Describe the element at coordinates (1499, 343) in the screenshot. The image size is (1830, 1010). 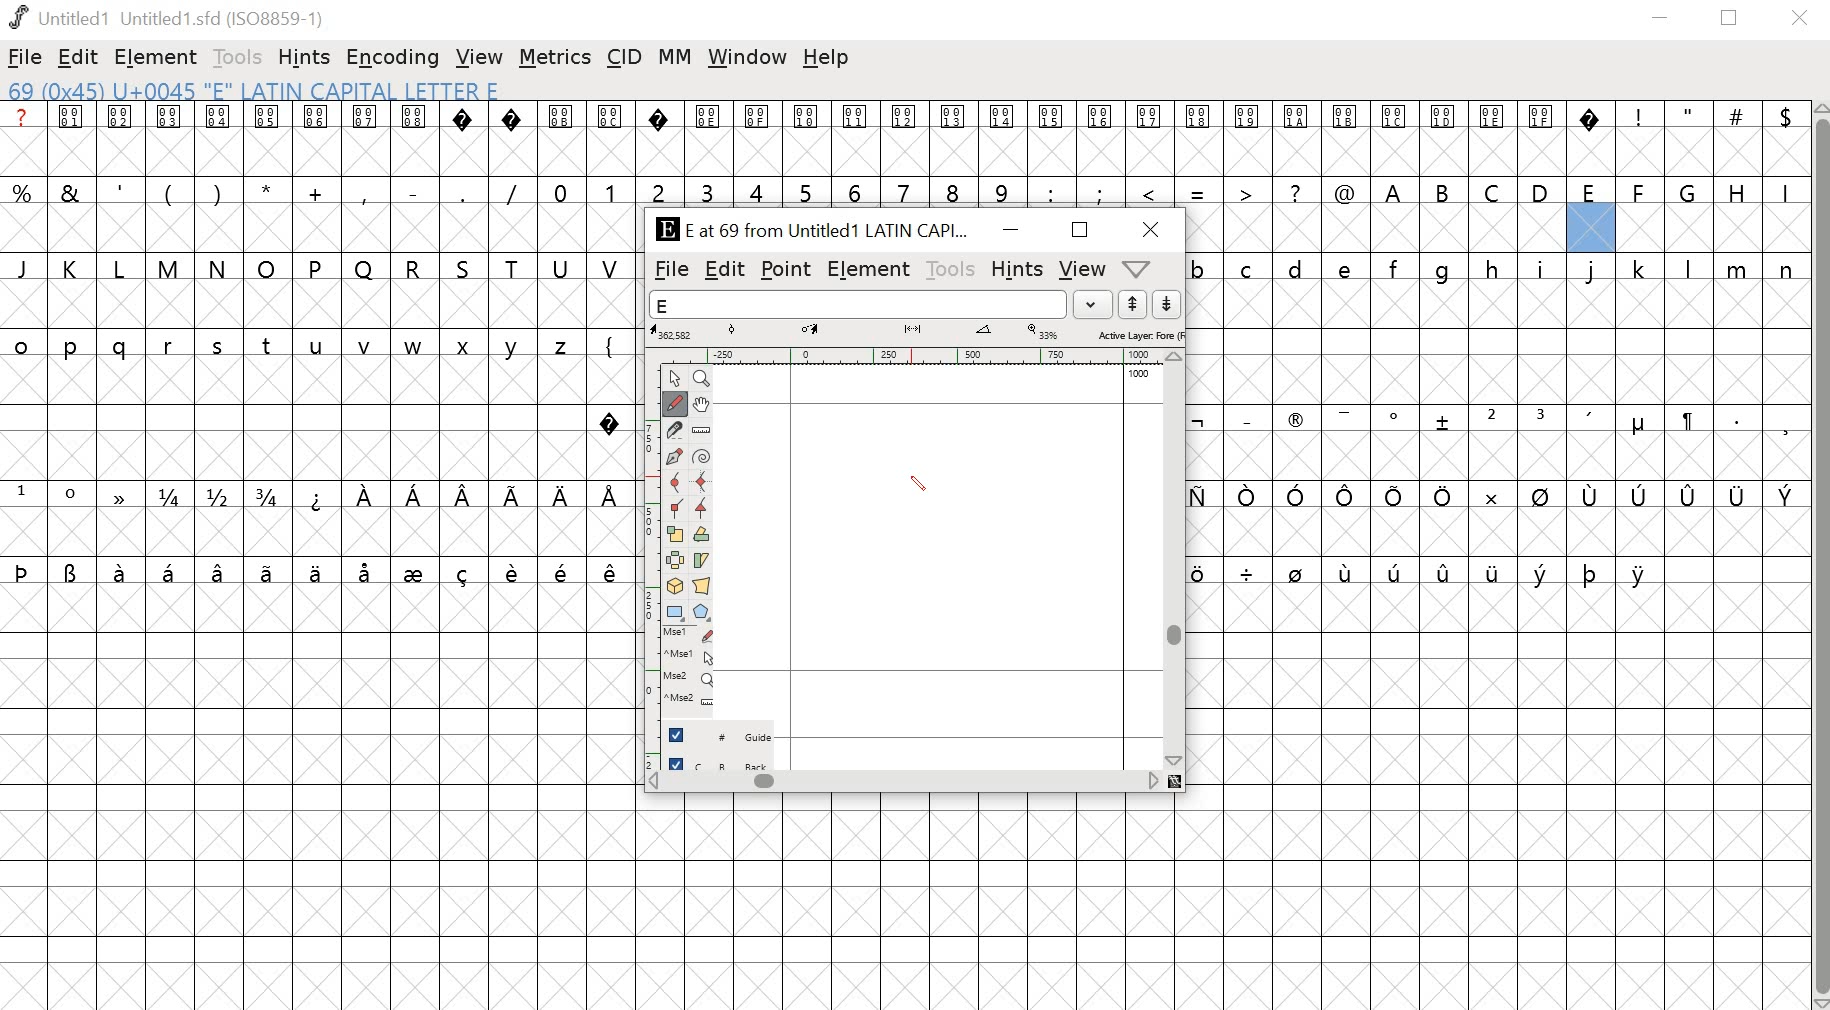
I see `empty cells` at that location.